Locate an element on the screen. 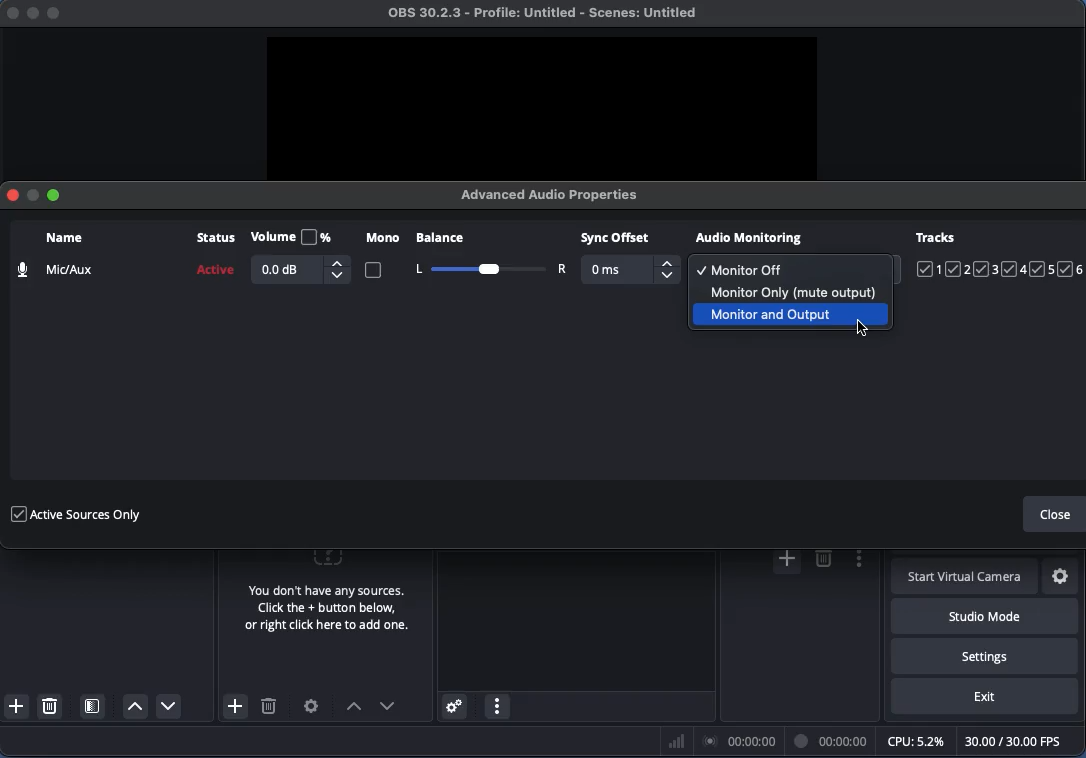 This screenshot has width=1086, height=758. Left is located at coordinates (417, 269).